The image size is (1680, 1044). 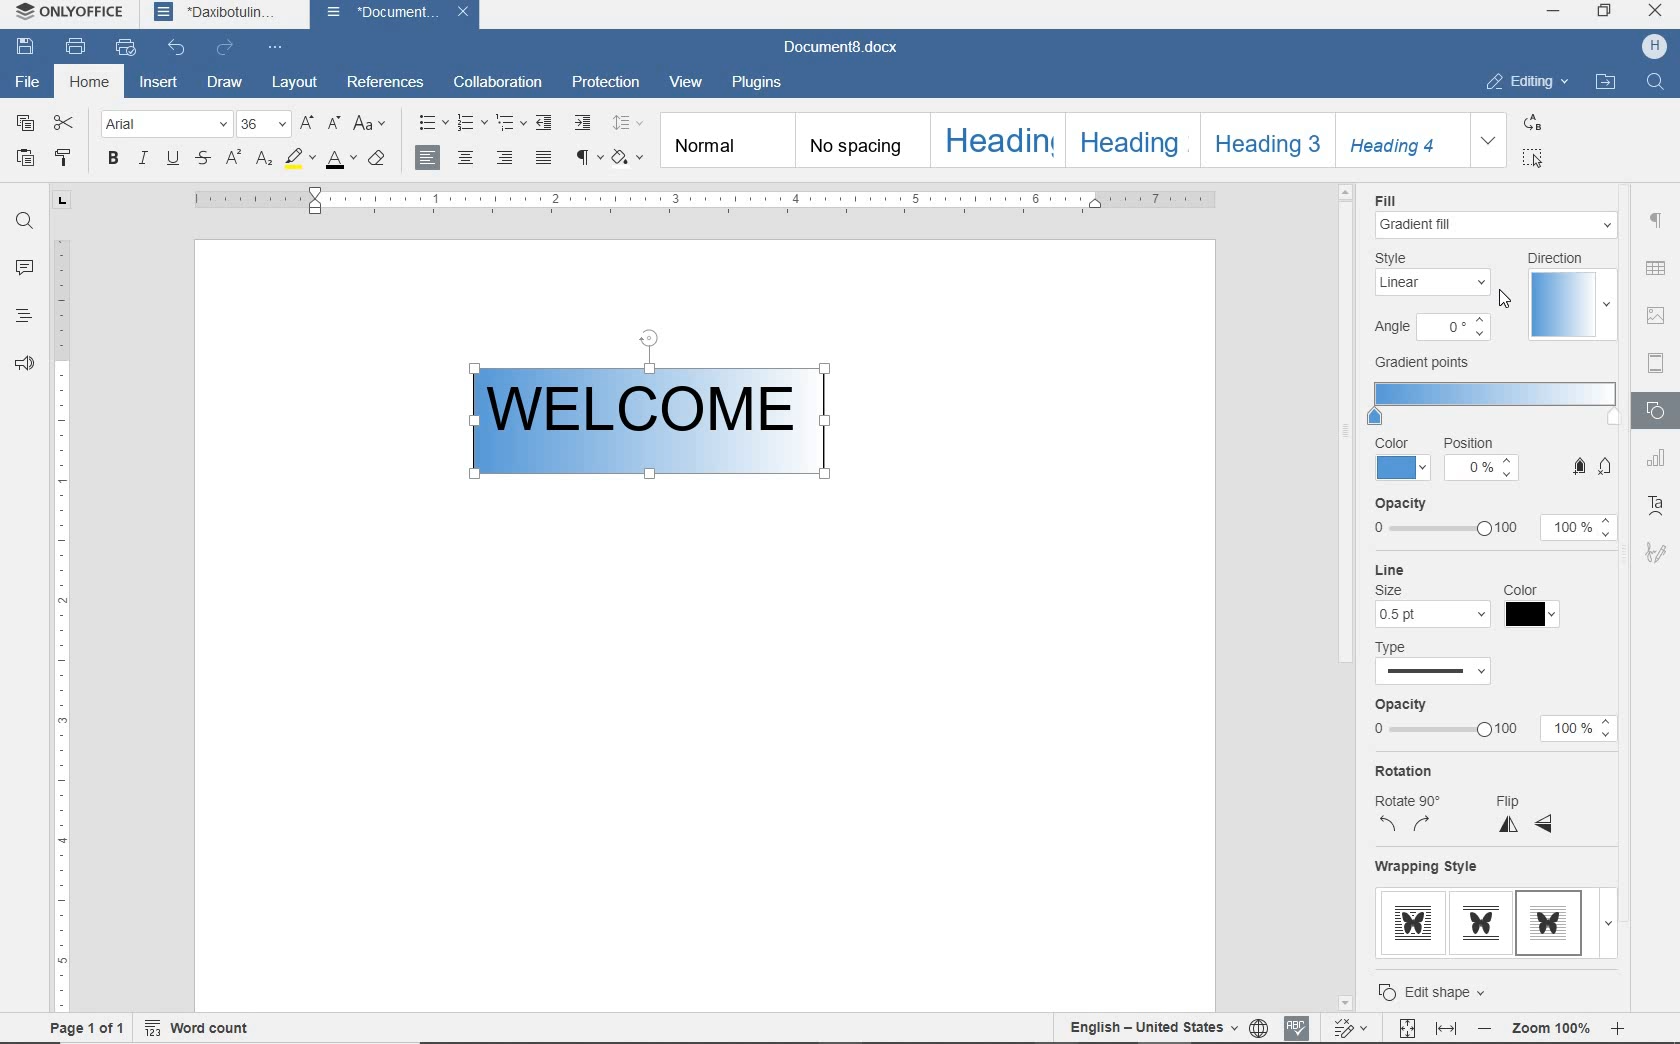 I want to click on NO SPACING, so click(x=866, y=139).